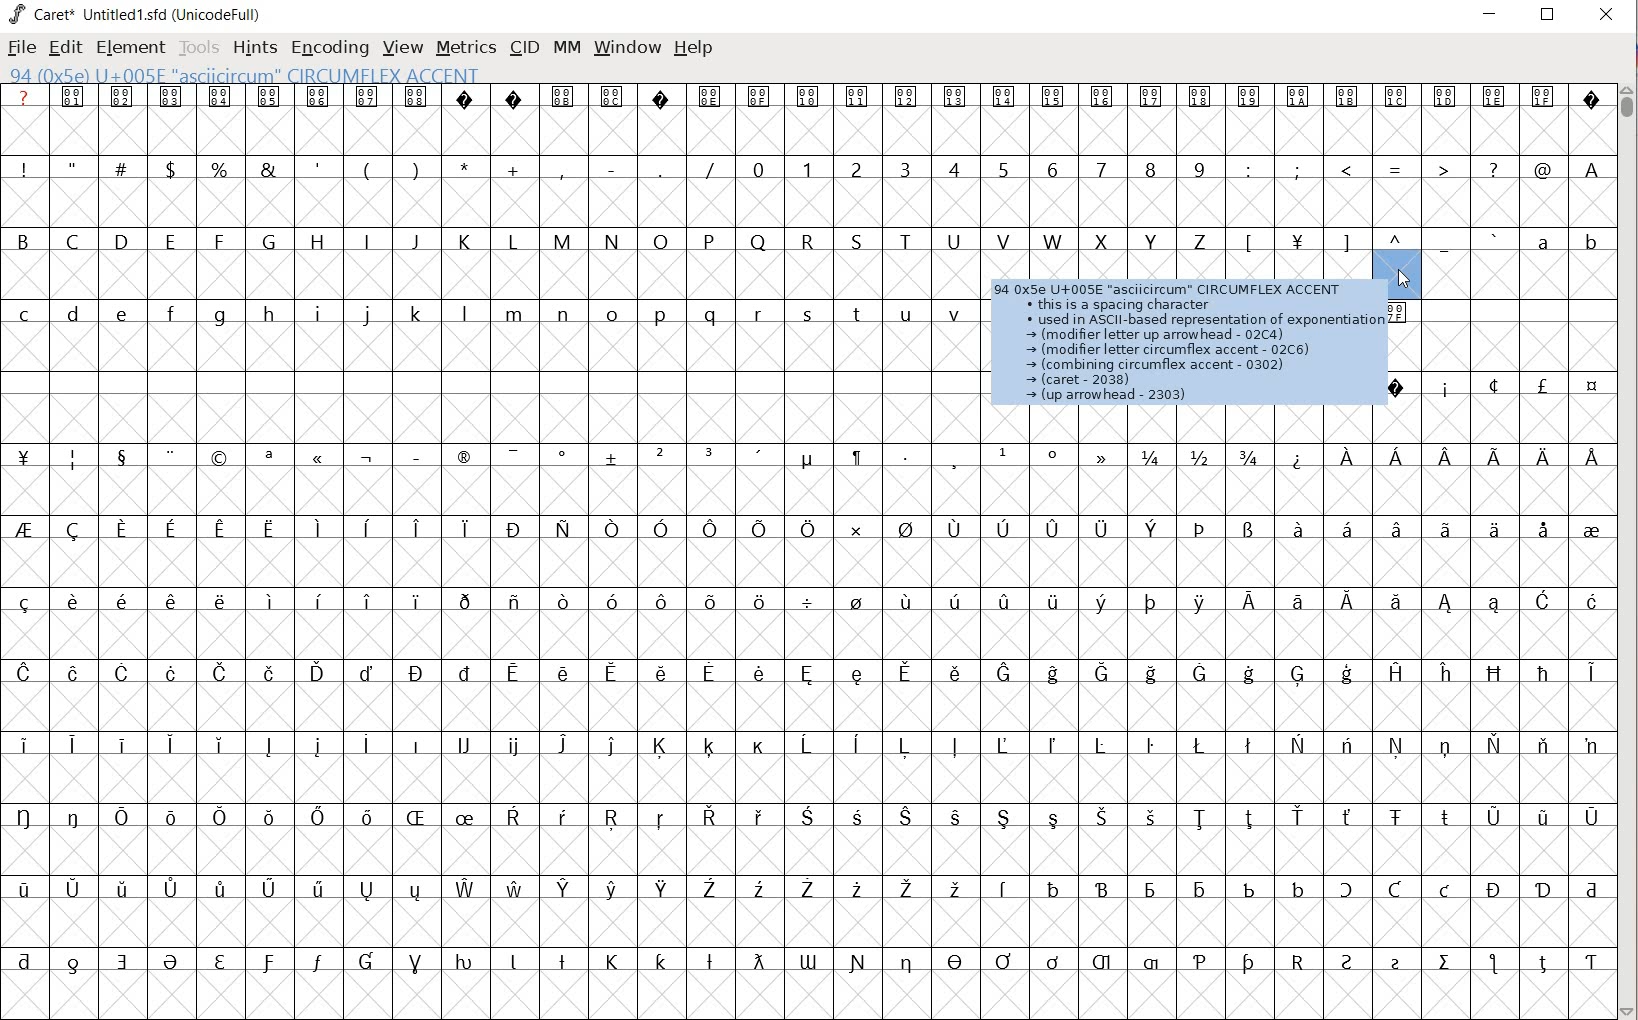  Describe the element at coordinates (316, 76) in the screenshot. I see `94 0xSe U+00SE "asciicircum CIRCUMFLEX ACCENT` at that location.